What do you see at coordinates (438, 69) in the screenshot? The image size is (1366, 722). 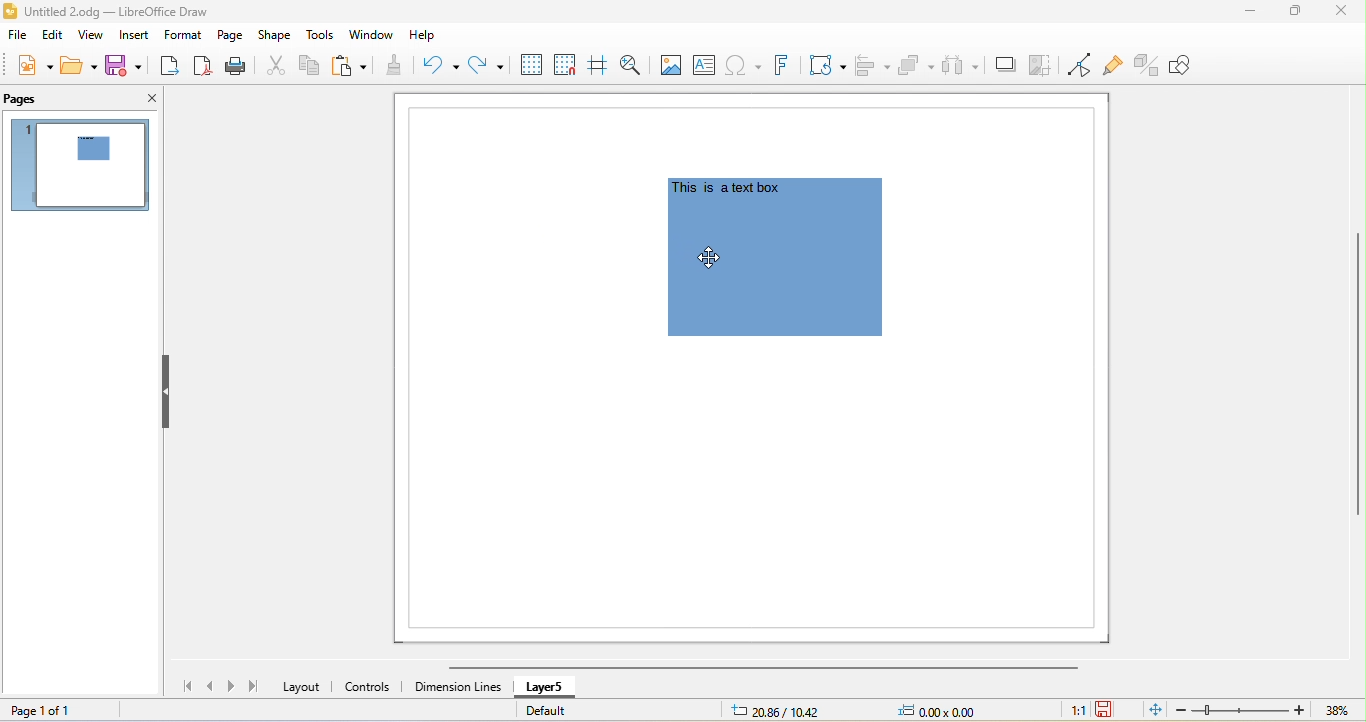 I see `undo` at bounding box center [438, 69].